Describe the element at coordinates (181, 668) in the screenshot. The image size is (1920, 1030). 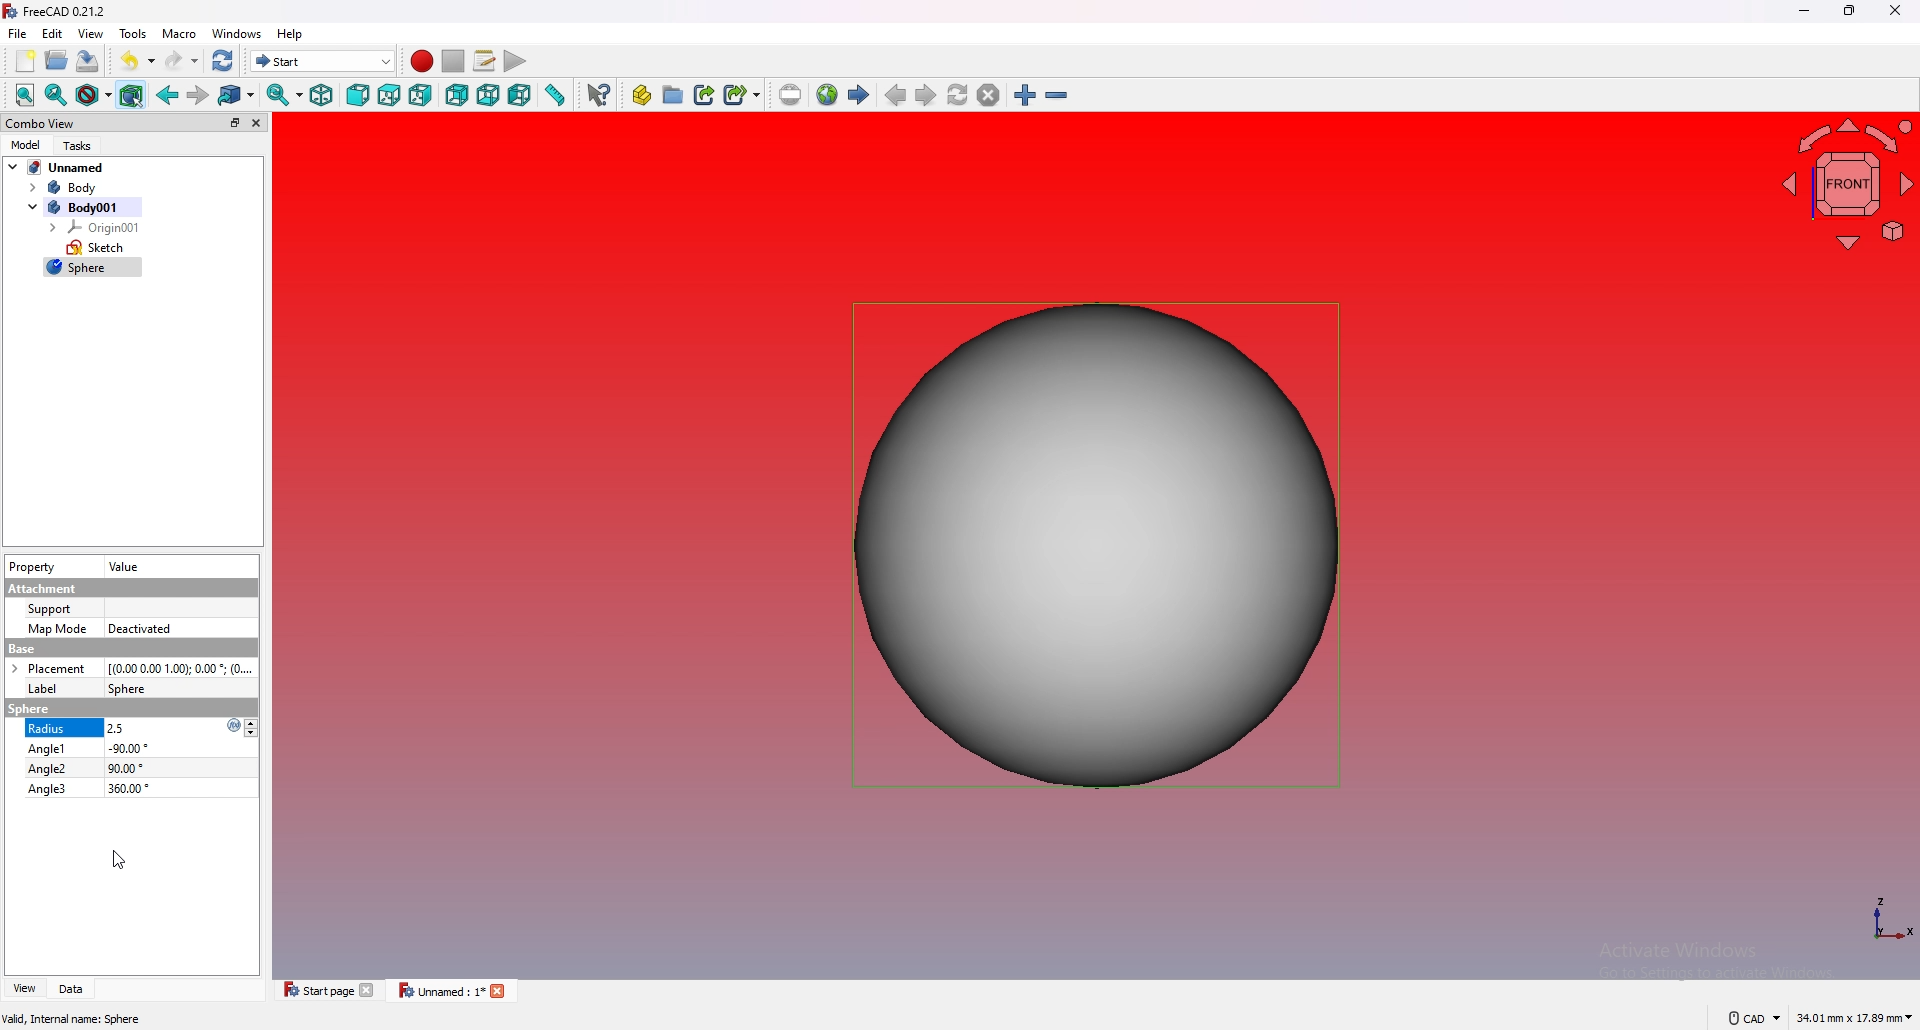
I see `0.00 0.00` at that location.